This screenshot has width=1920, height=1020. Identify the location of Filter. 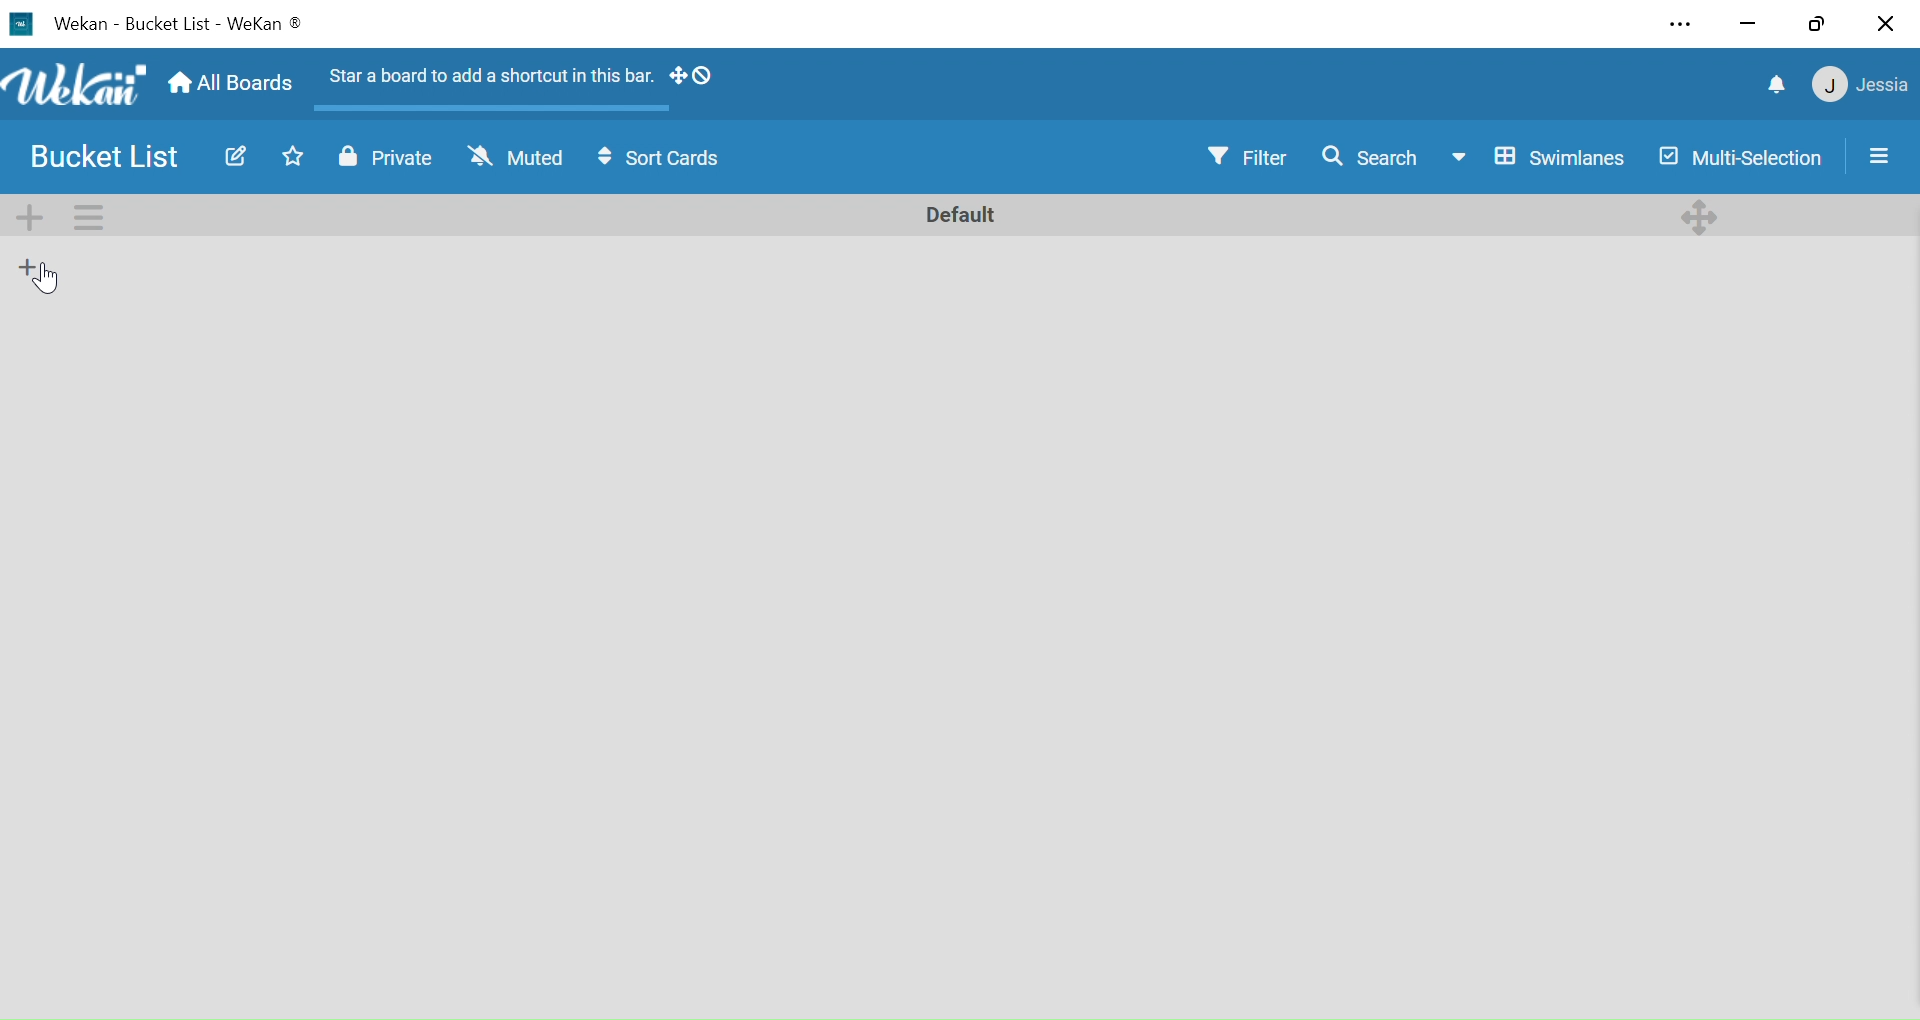
(1251, 157).